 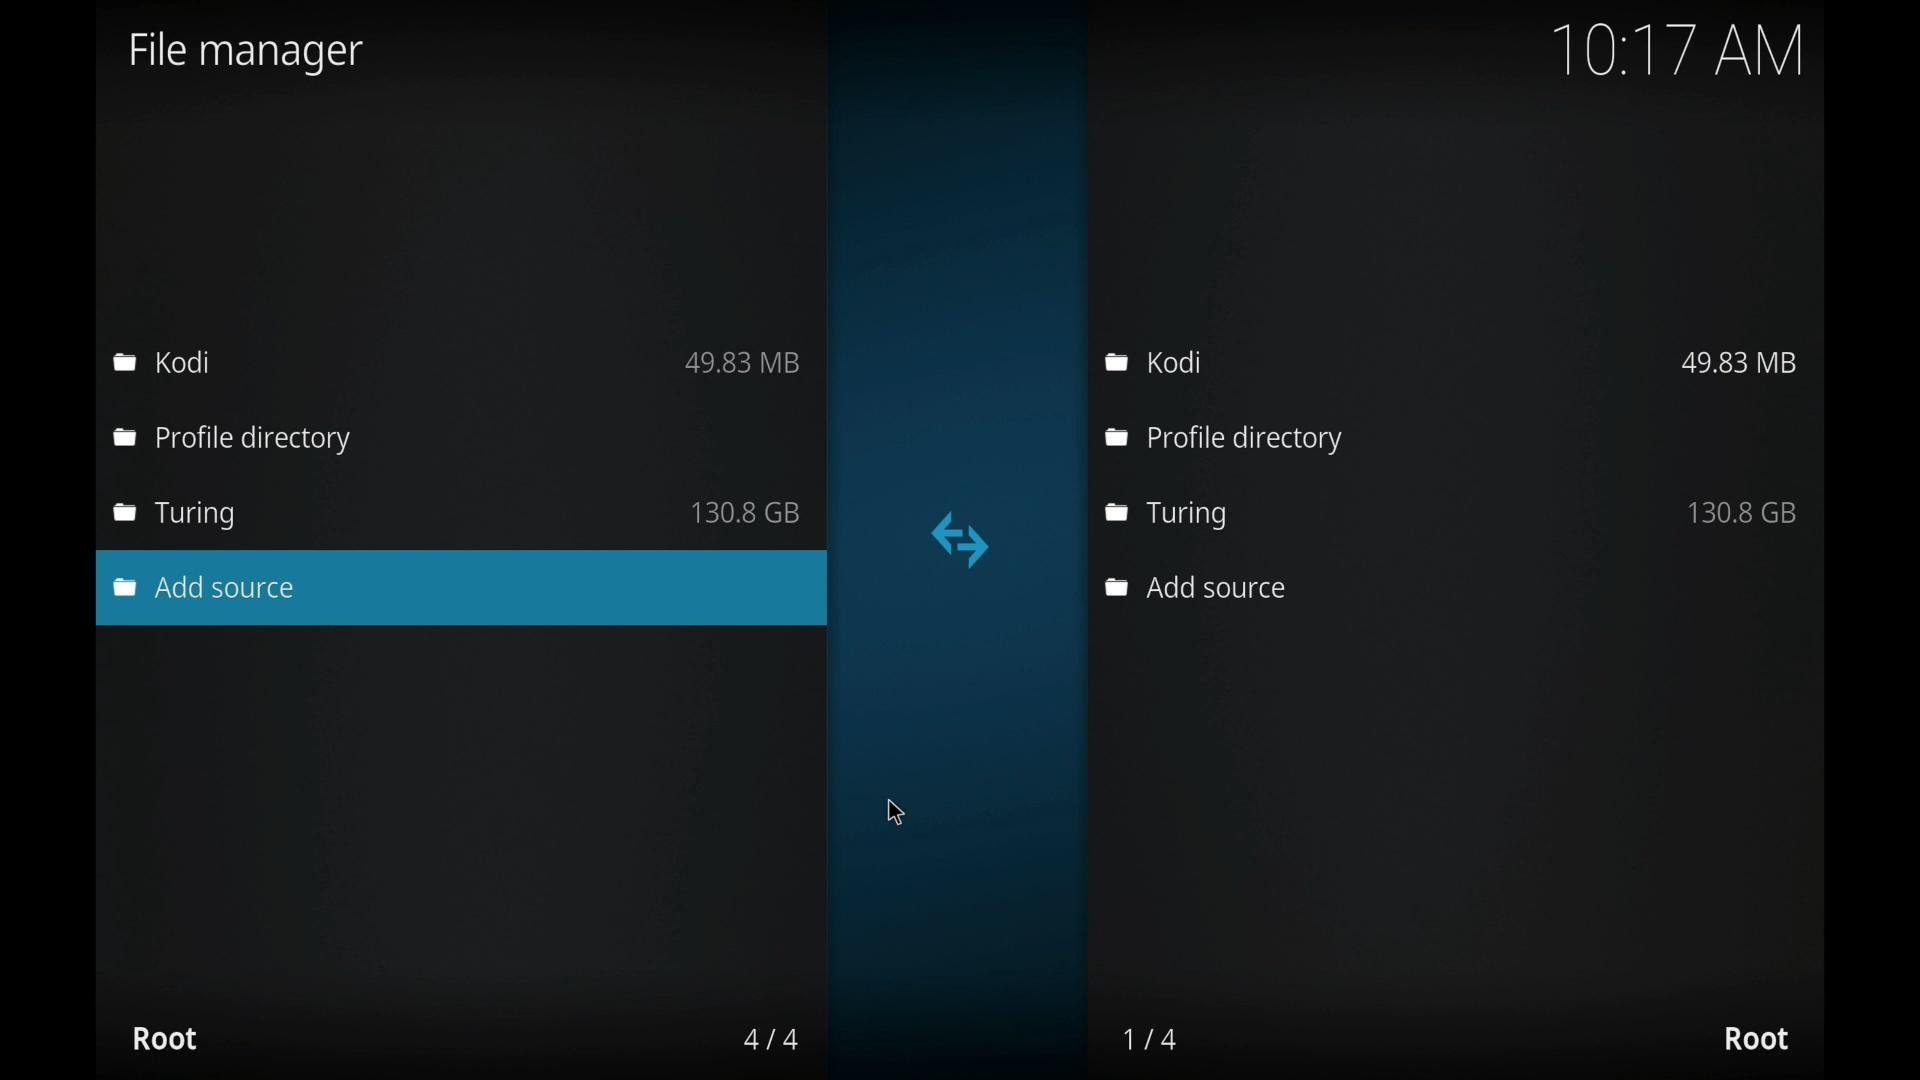 I want to click on turing, so click(x=1194, y=513).